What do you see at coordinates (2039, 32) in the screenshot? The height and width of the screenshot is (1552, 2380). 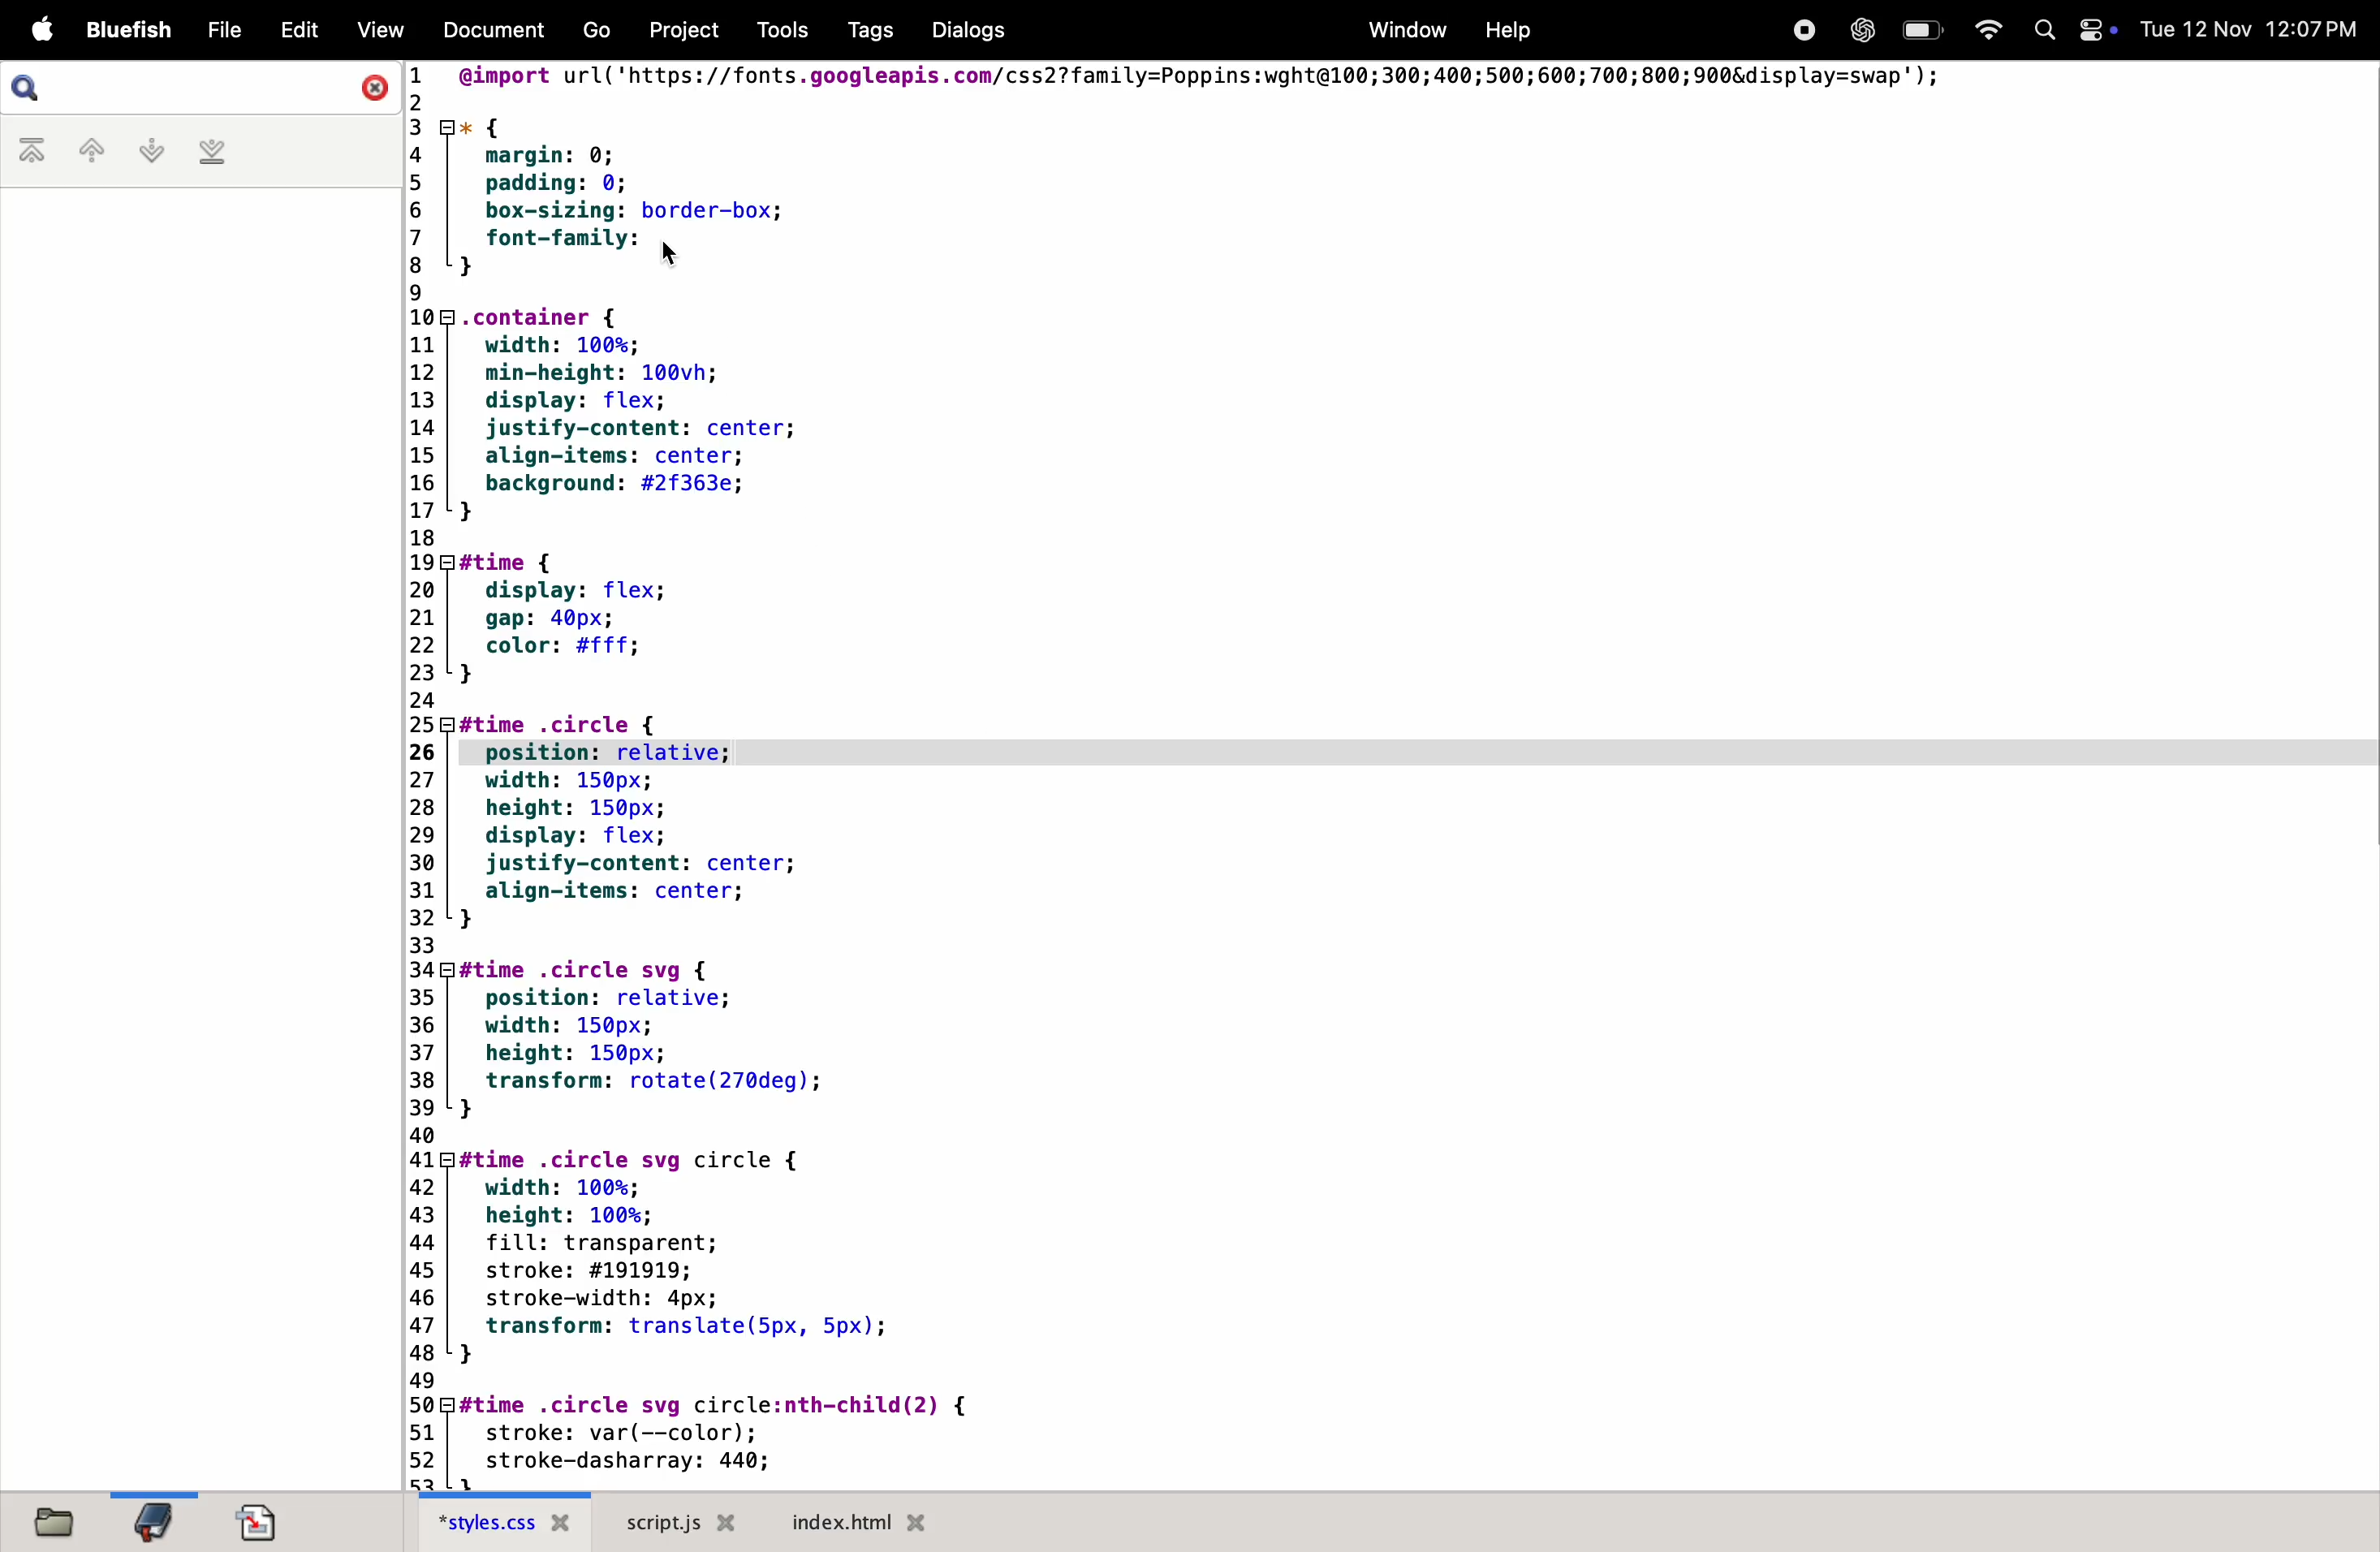 I see `Spotlight` at bounding box center [2039, 32].